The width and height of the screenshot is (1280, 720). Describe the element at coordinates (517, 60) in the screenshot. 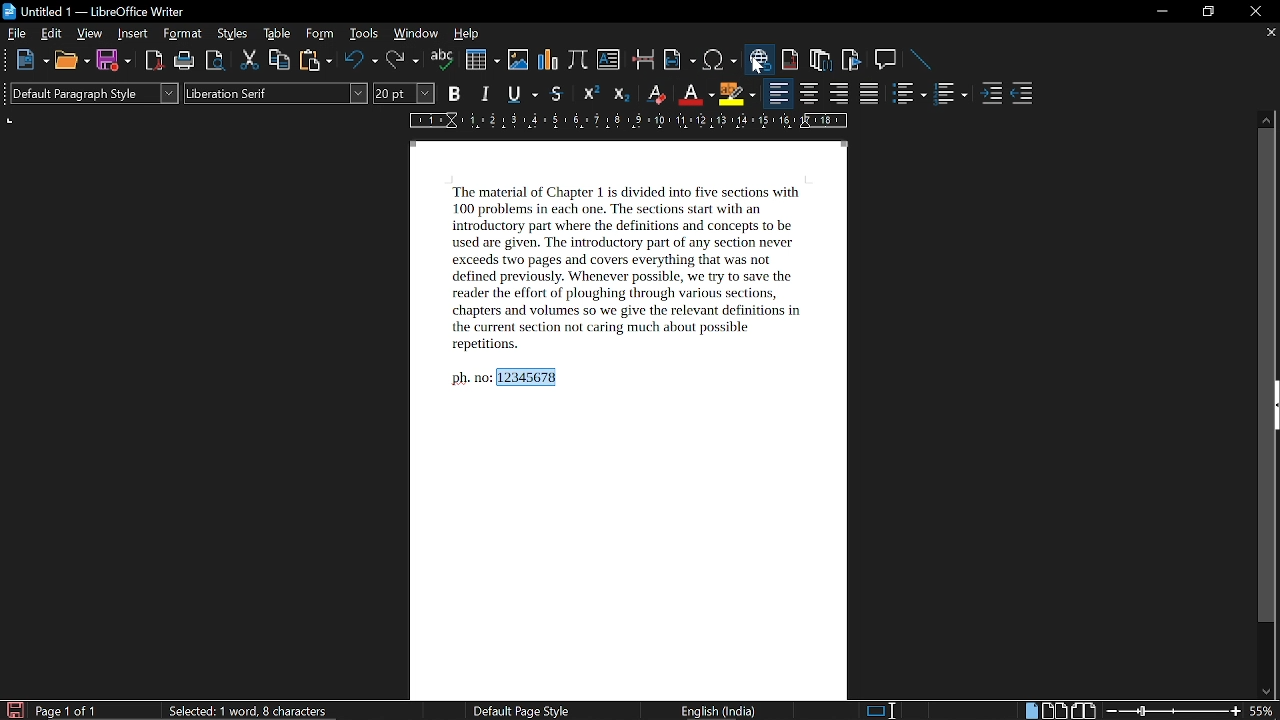

I see `insert image` at that location.